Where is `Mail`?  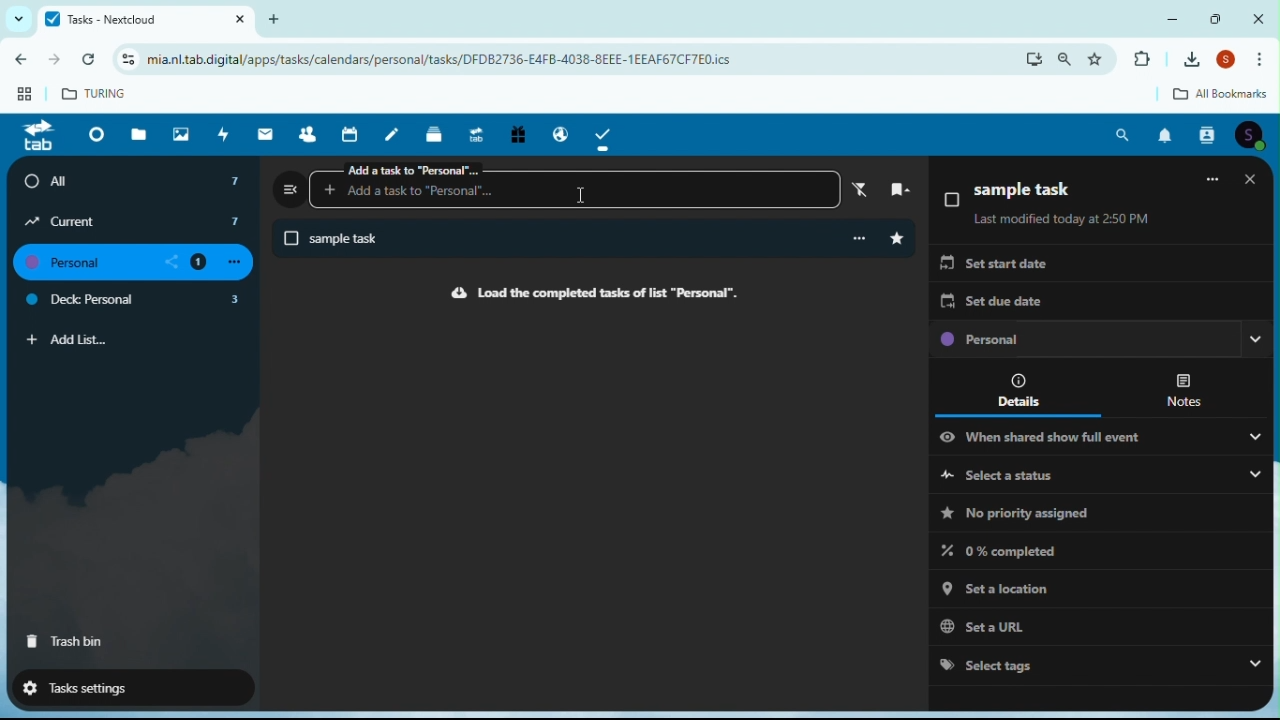 Mail is located at coordinates (268, 134).